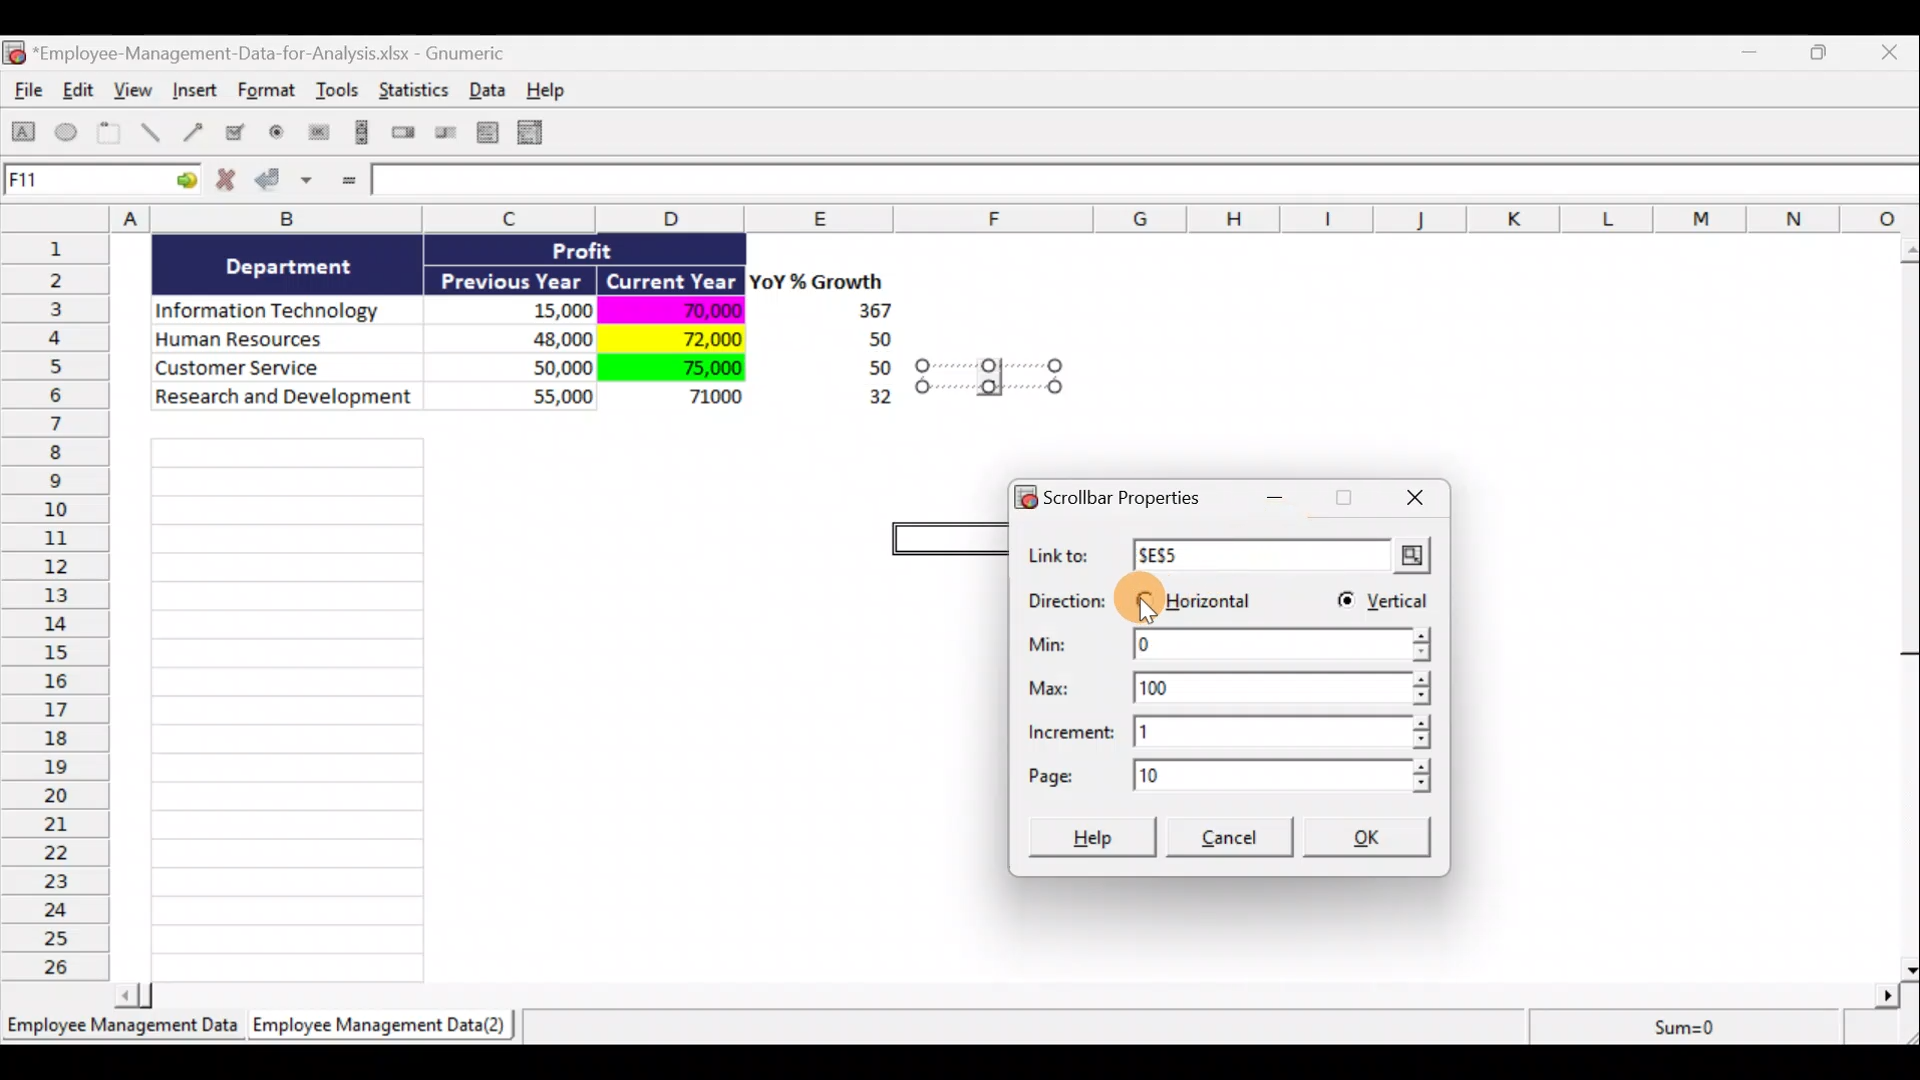 The width and height of the screenshot is (1920, 1080). What do you see at coordinates (1233, 840) in the screenshot?
I see `Cancel` at bounding box center [1233, 840].